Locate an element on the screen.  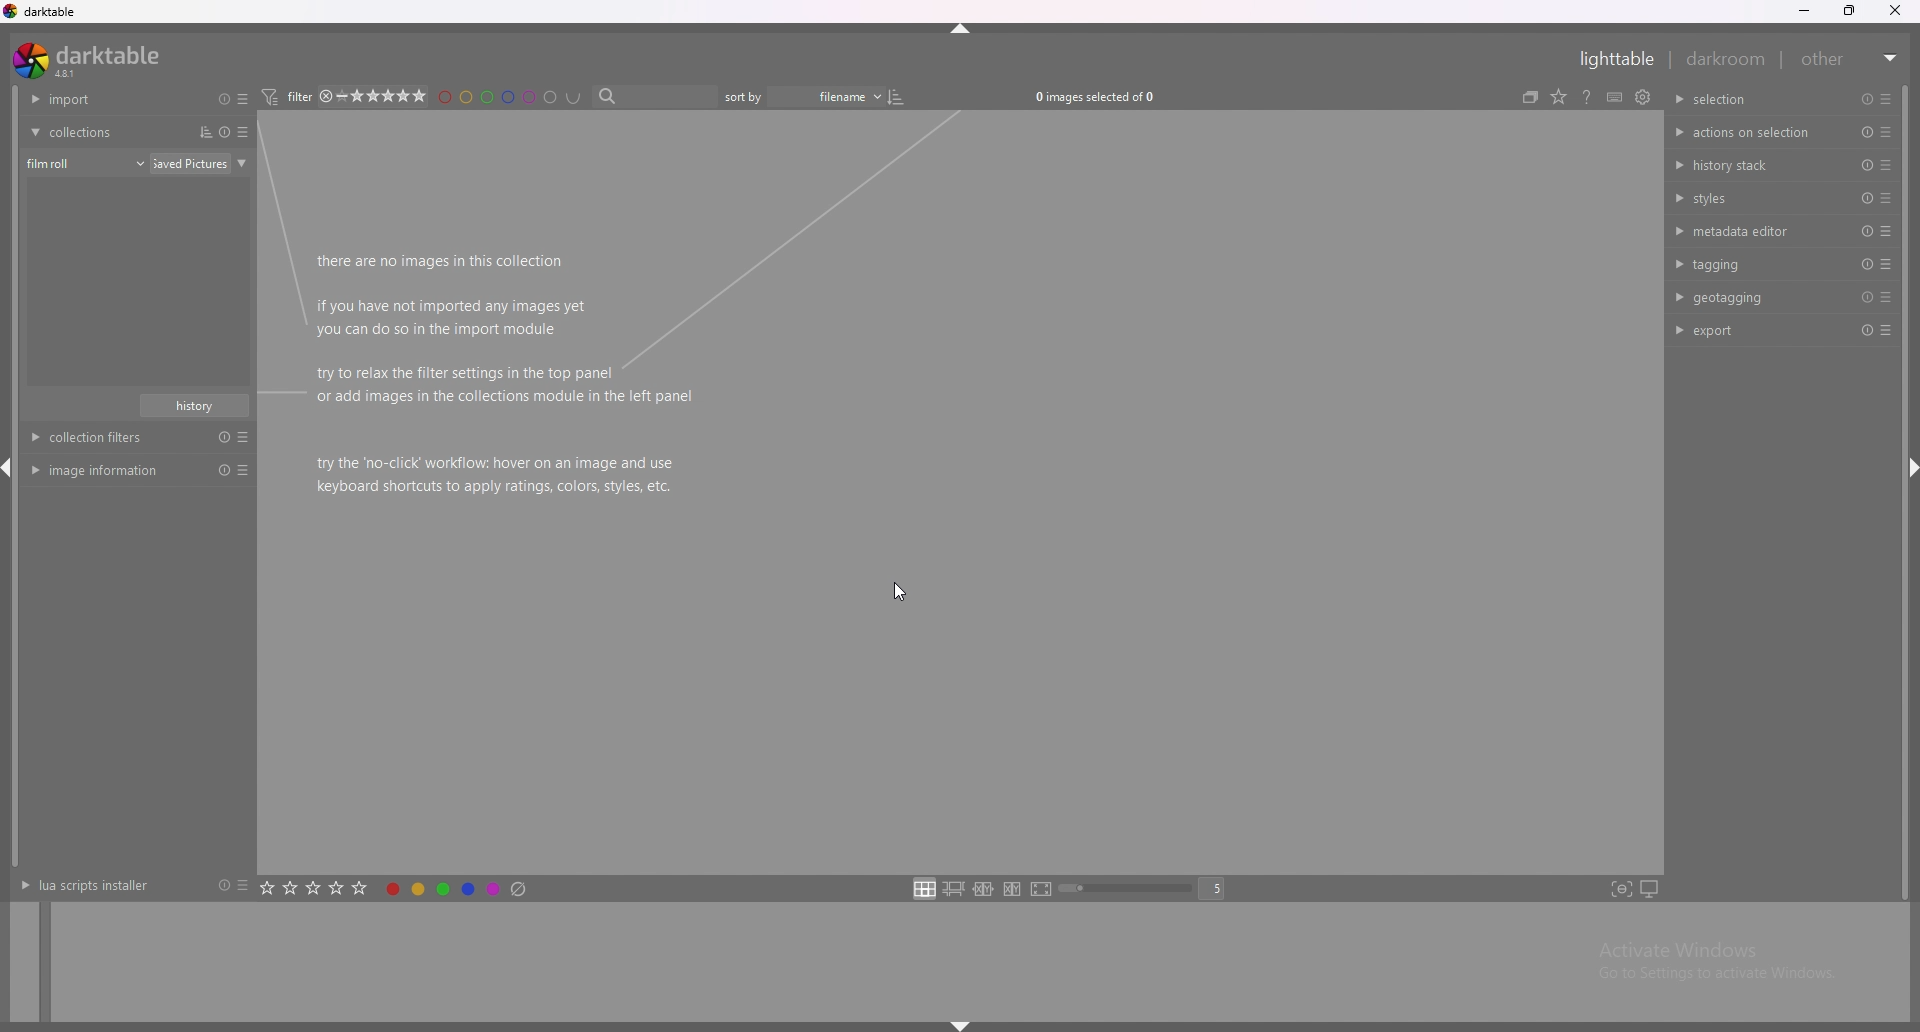
change type of overlays is located at coordinates (1583, 95).